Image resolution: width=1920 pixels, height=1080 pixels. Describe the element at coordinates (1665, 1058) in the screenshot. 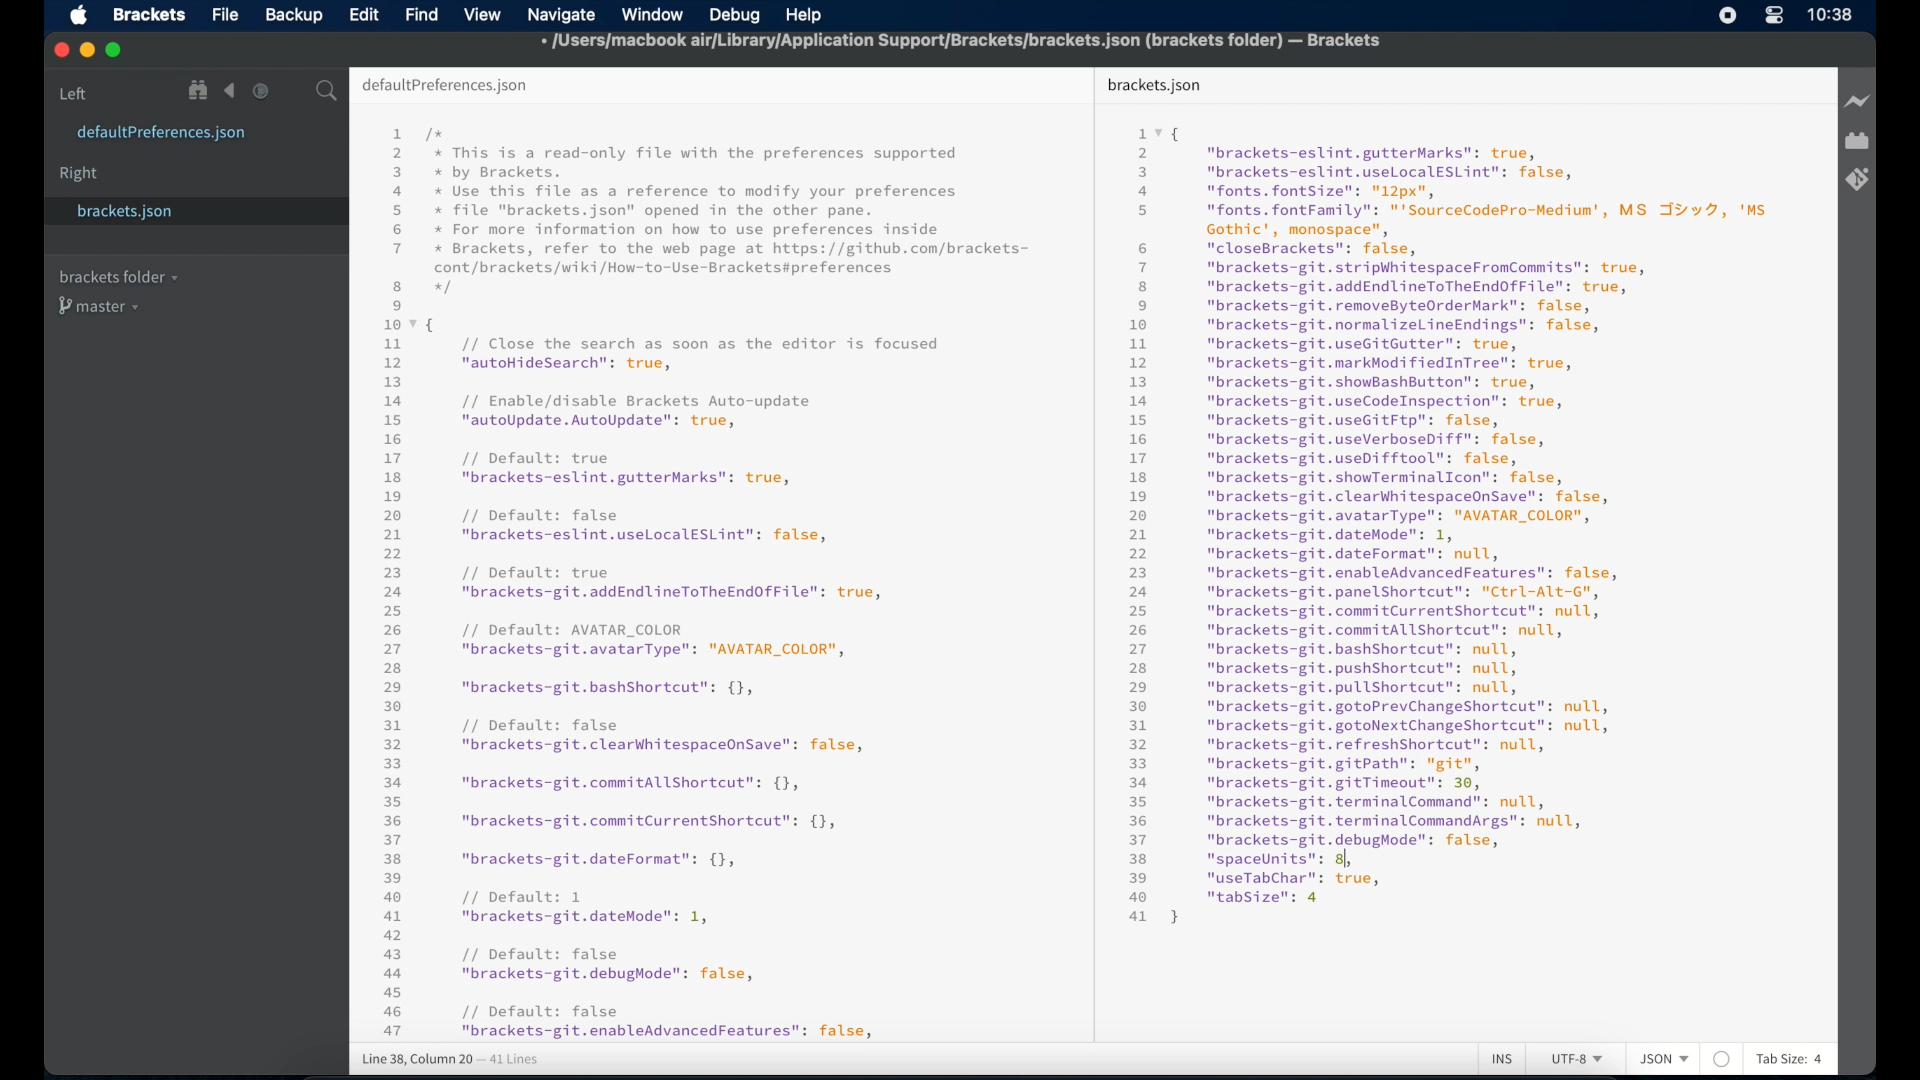

I see `json` at that location.